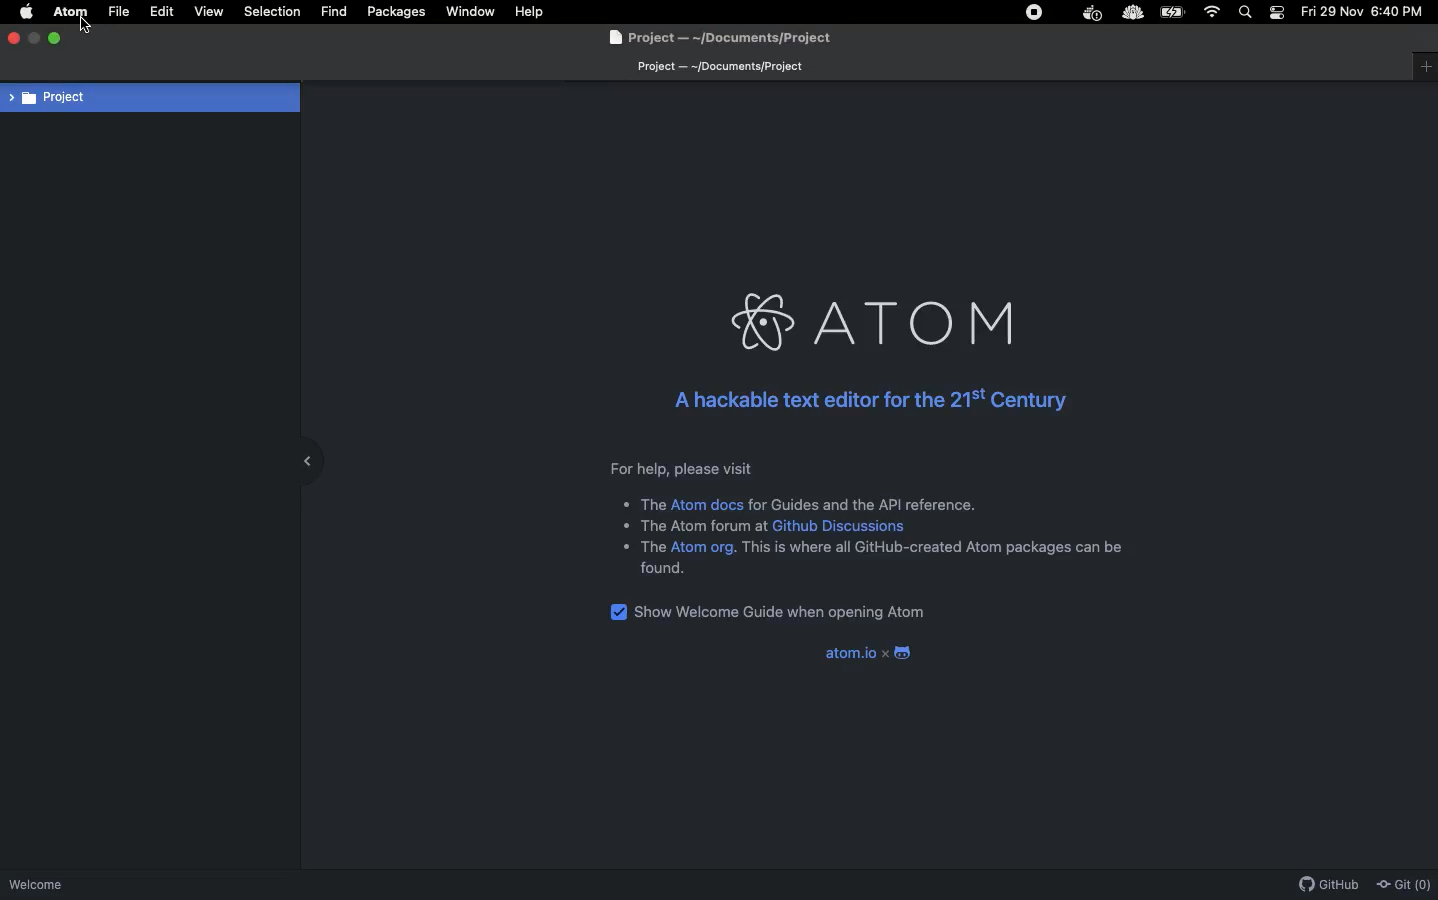  Describe the element at coordinates (704, 548) in the screenshot. I see `Atom.org` at that location.